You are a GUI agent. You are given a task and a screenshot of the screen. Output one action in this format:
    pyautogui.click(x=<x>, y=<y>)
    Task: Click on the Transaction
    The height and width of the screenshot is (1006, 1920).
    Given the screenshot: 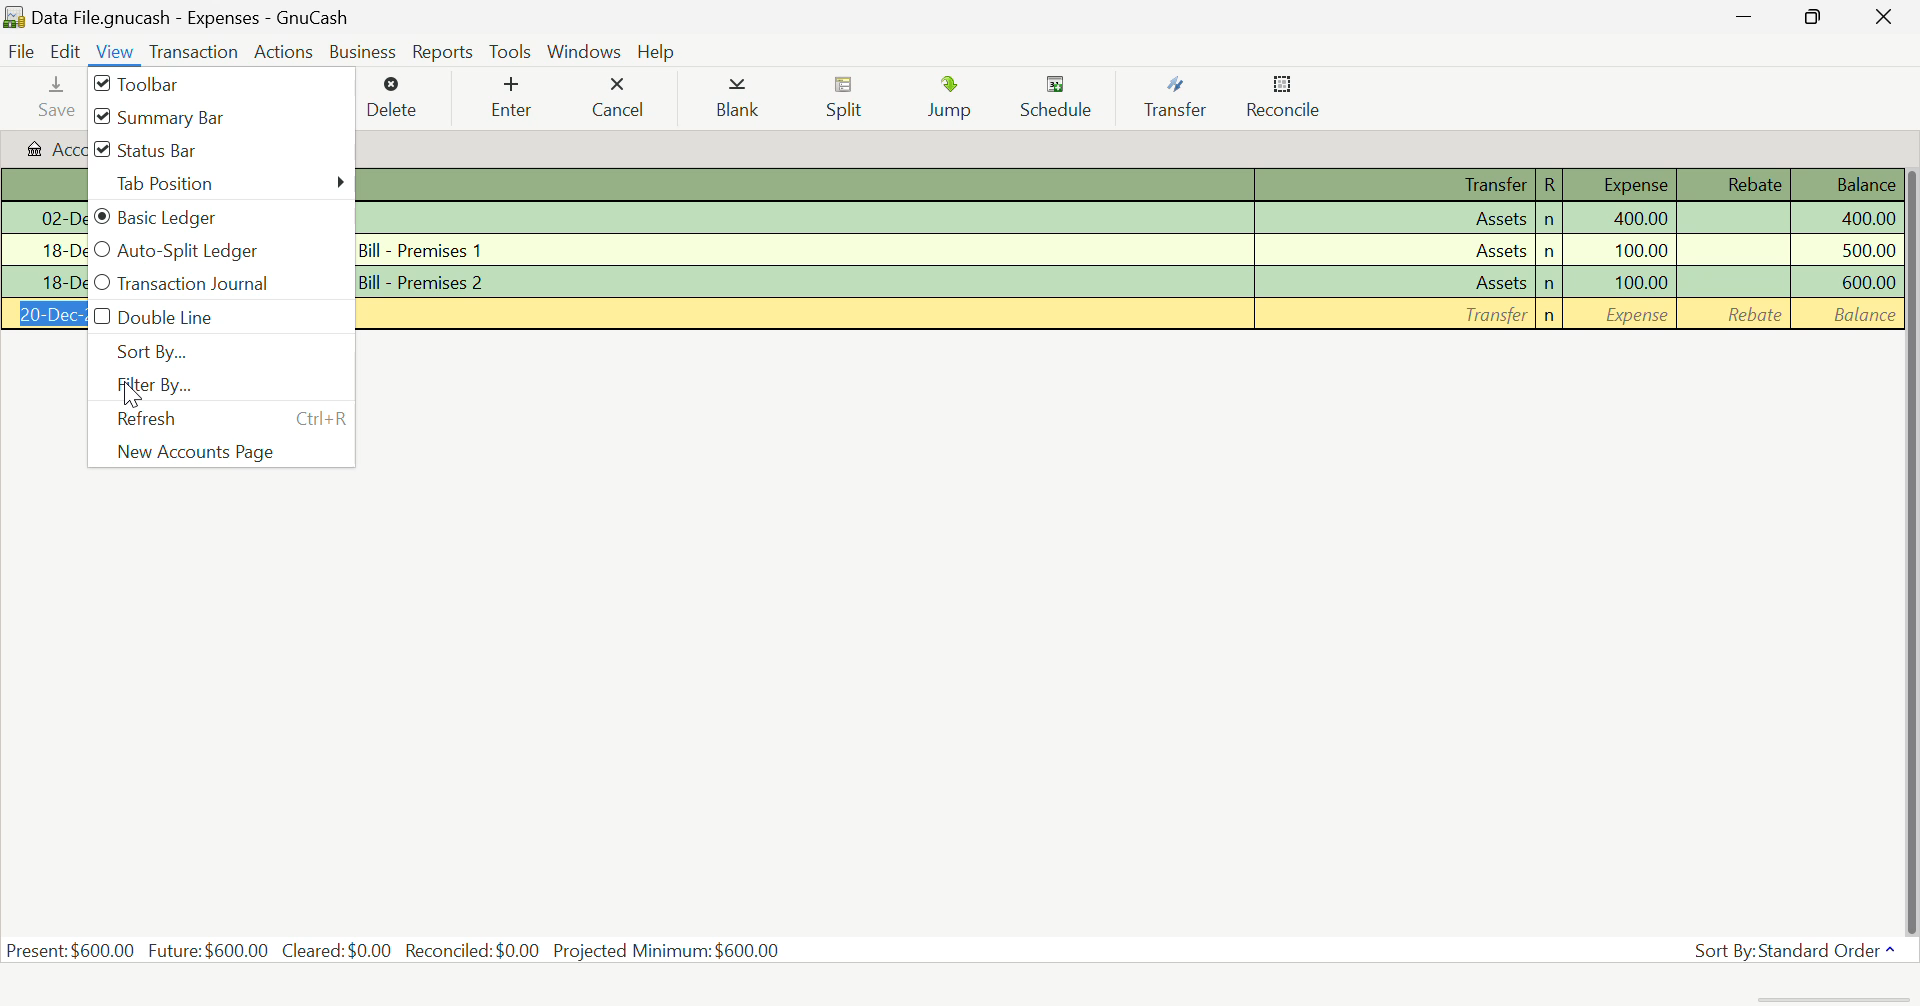 What is the action you would take?
    pyautogui.click(x=191, y=52)
    